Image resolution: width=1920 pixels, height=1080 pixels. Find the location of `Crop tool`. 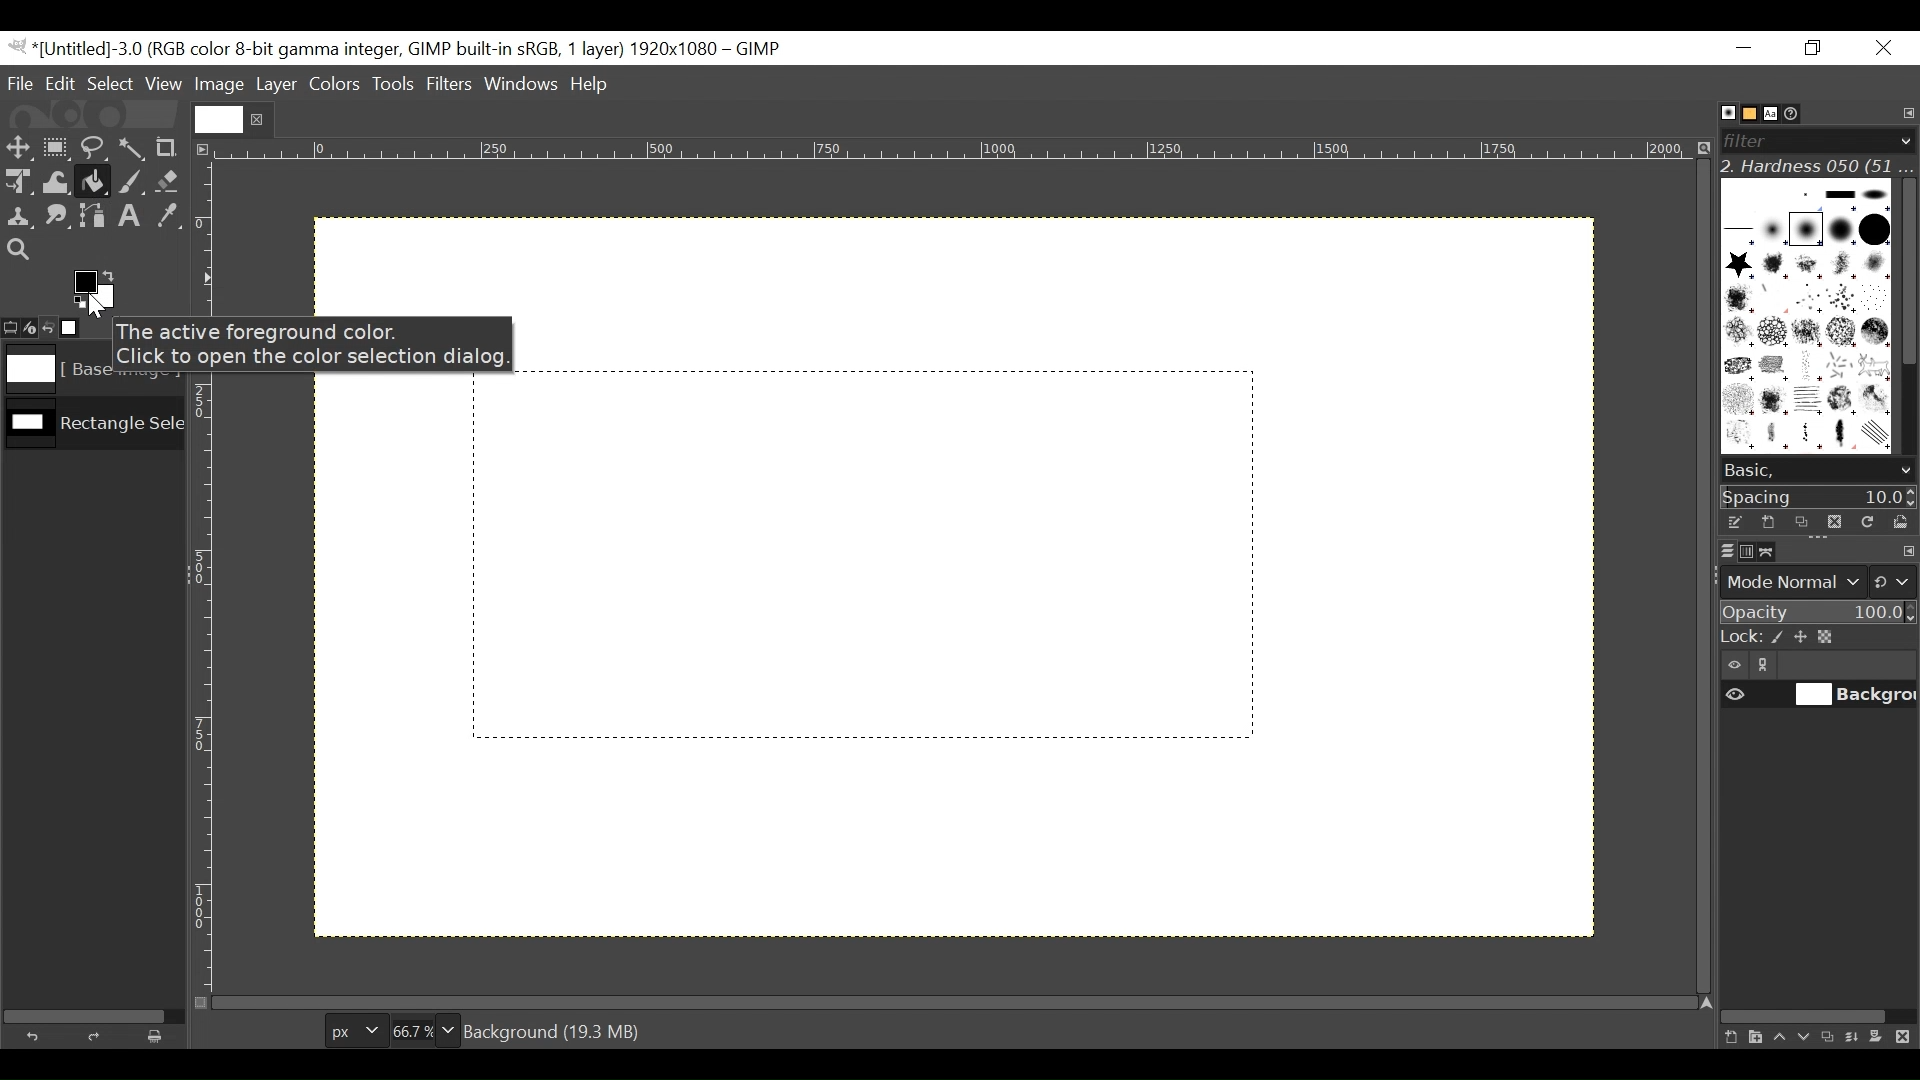

Crop tool is located at coordinates (175, 147).